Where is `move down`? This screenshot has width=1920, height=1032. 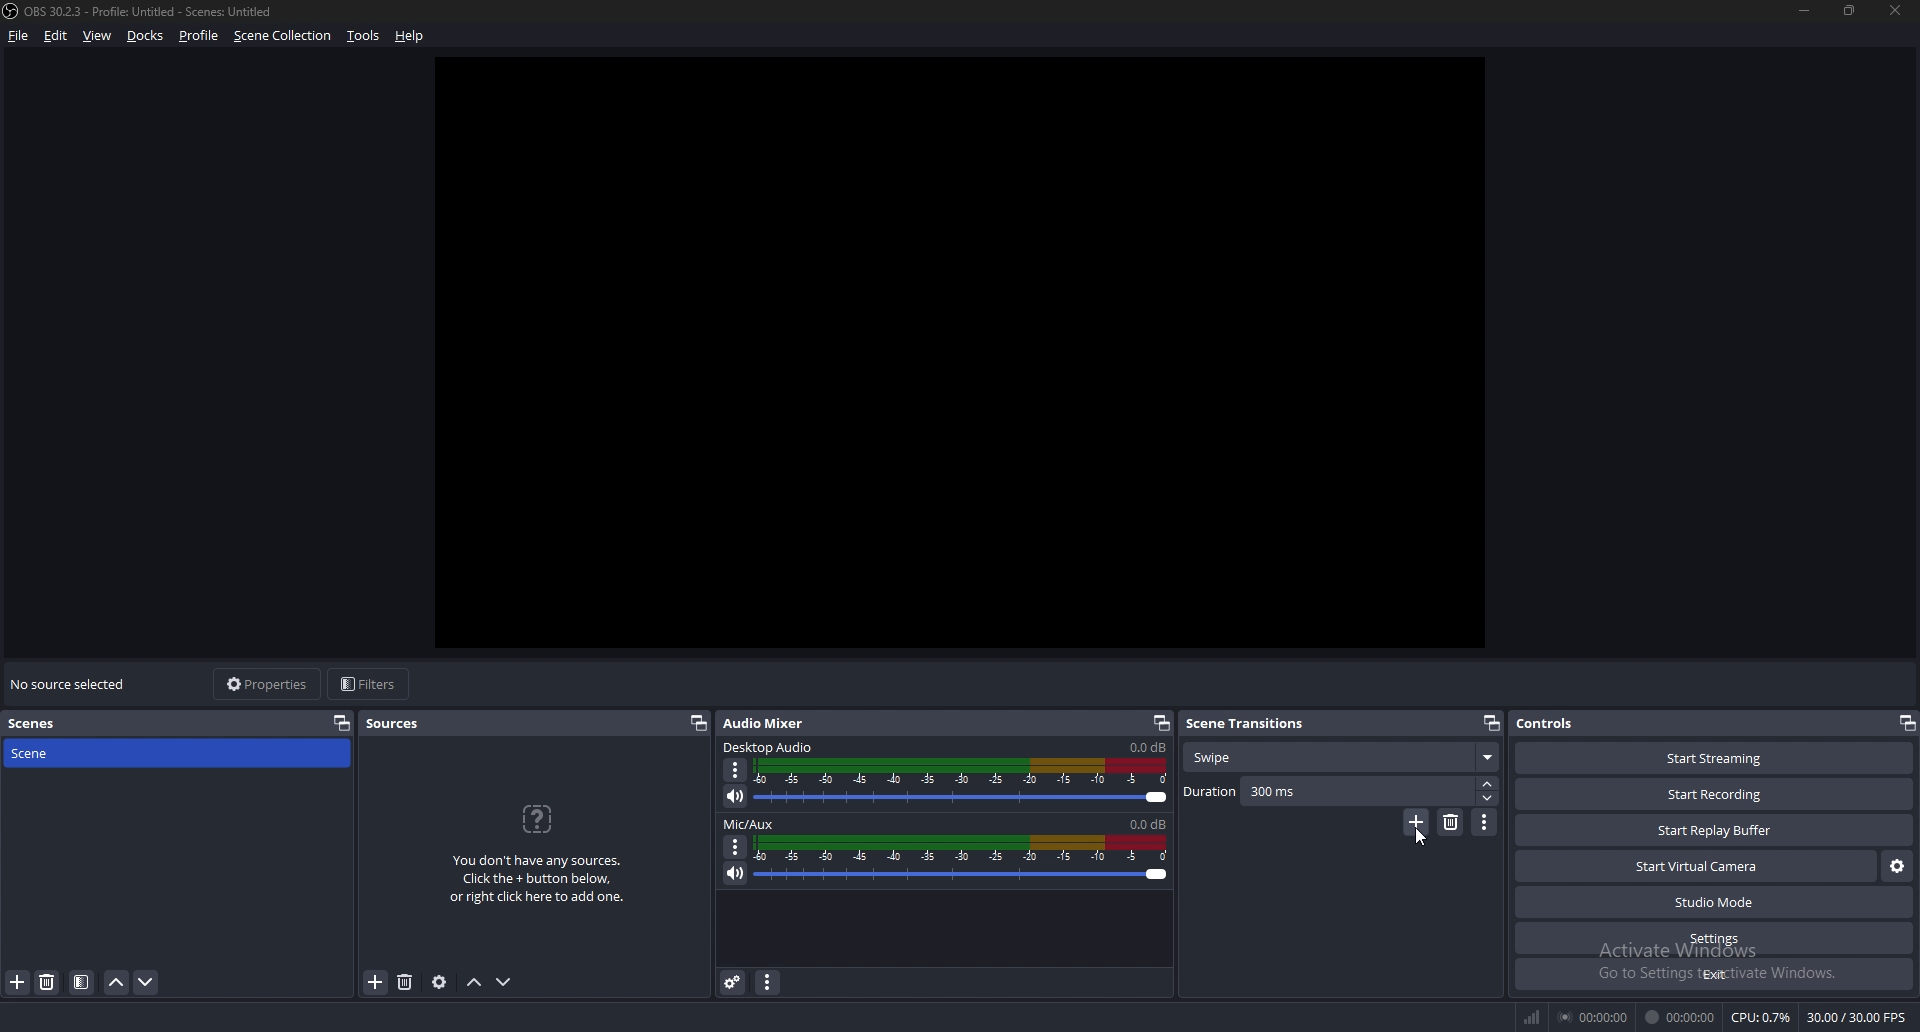
move down is located at coordinates (505, 982).